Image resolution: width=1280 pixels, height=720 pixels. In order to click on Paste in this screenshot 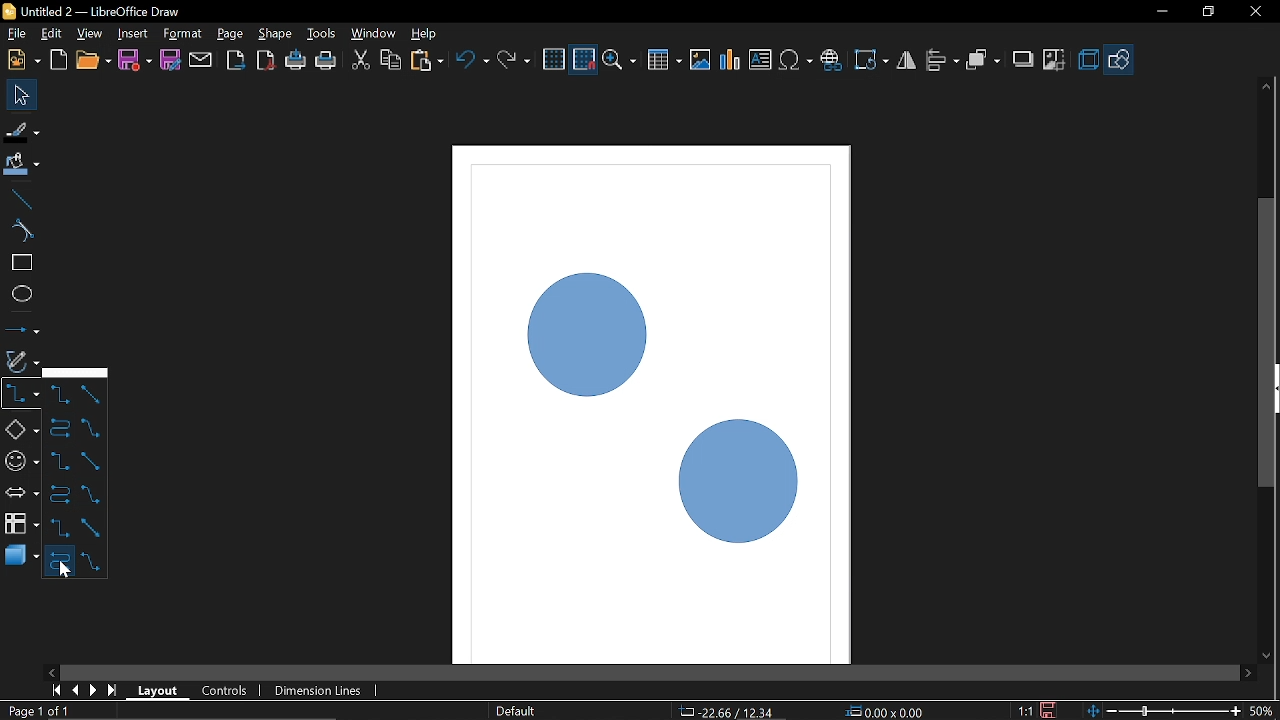, I will do `click(427, 59)`.